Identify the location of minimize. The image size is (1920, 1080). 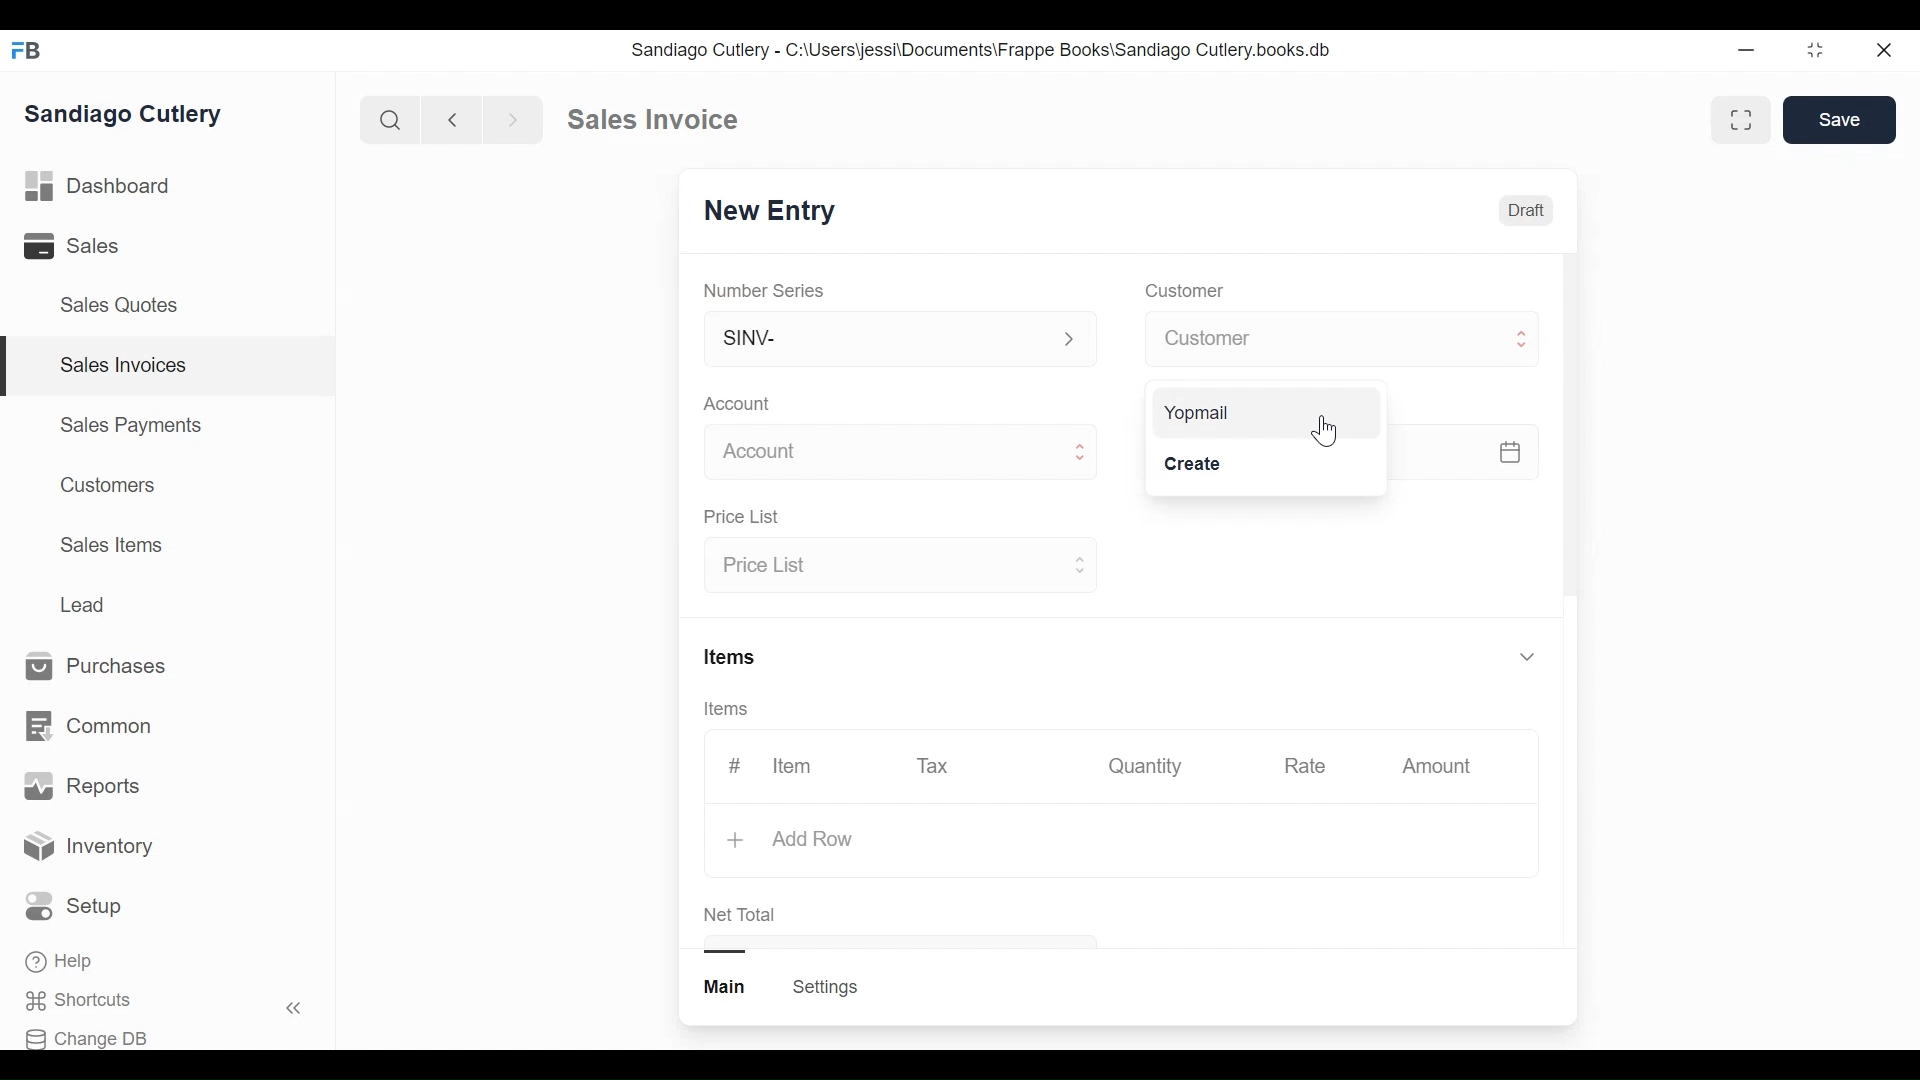
(1746, 49).